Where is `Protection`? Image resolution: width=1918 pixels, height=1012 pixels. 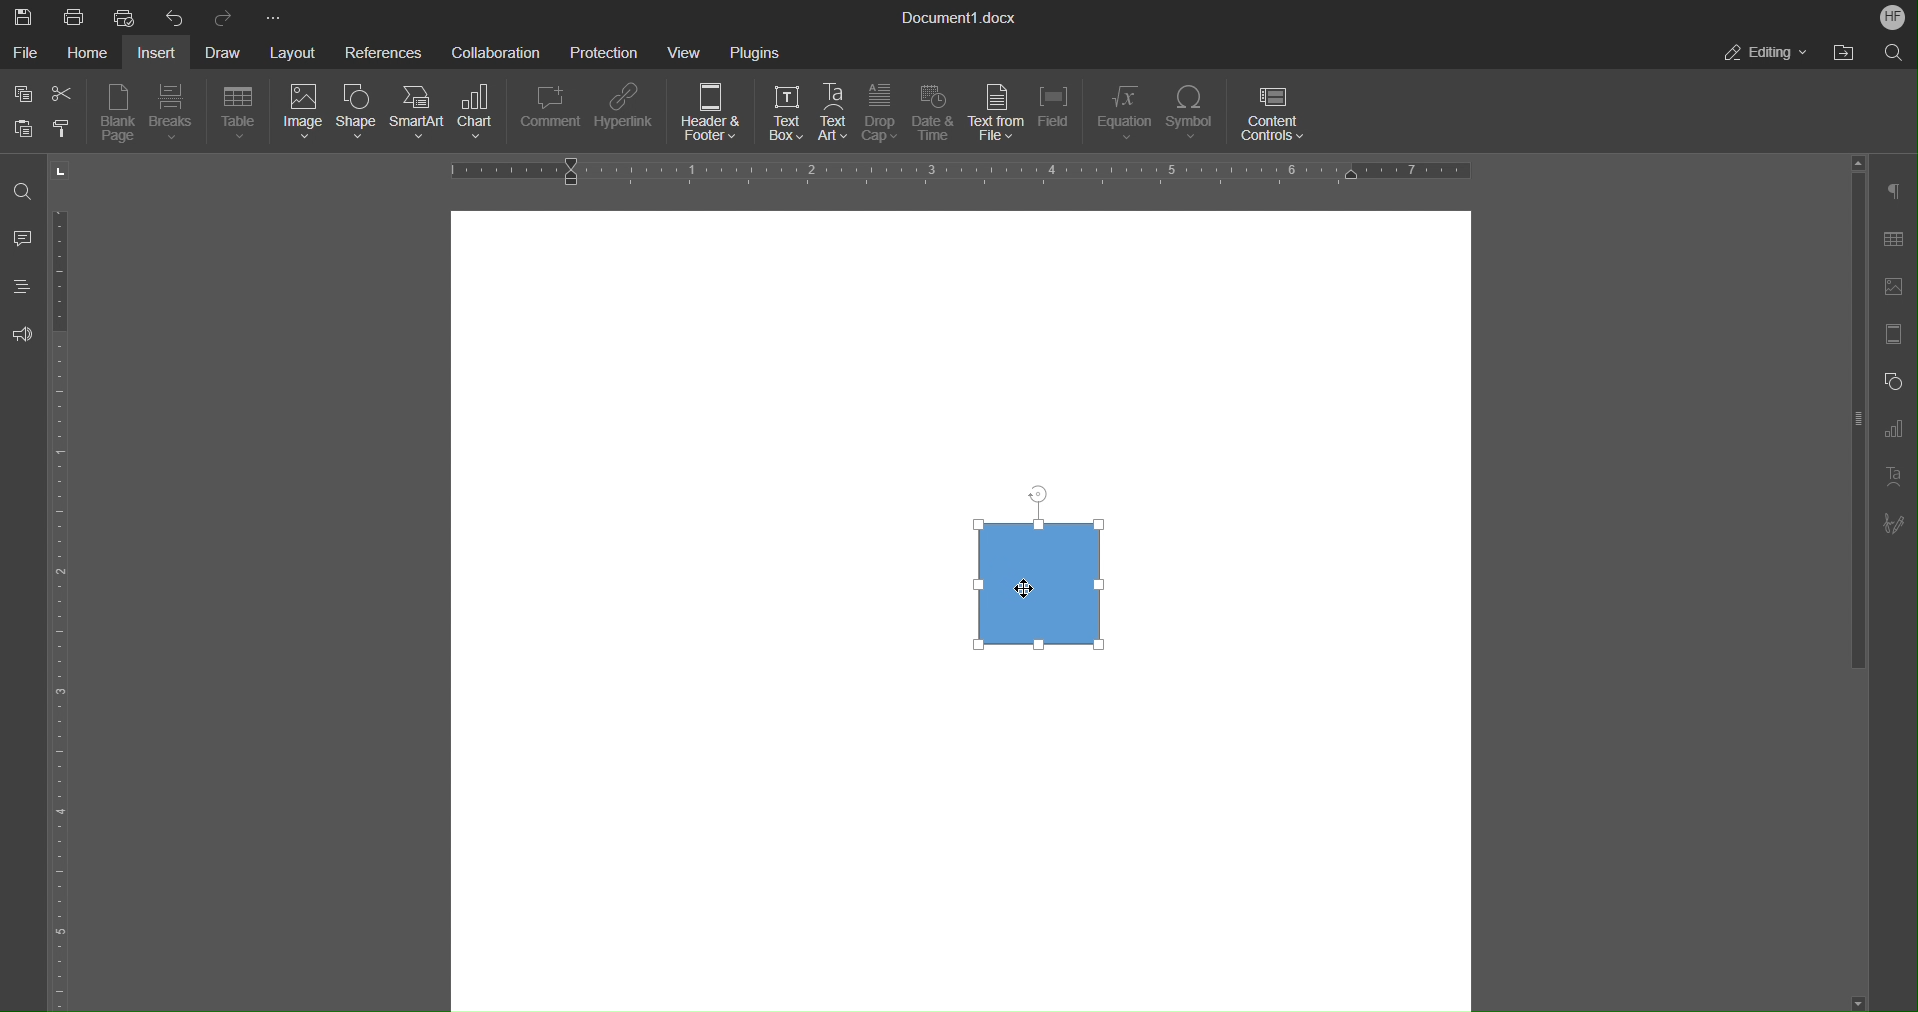 Protection is located at coordinates (606, 51).